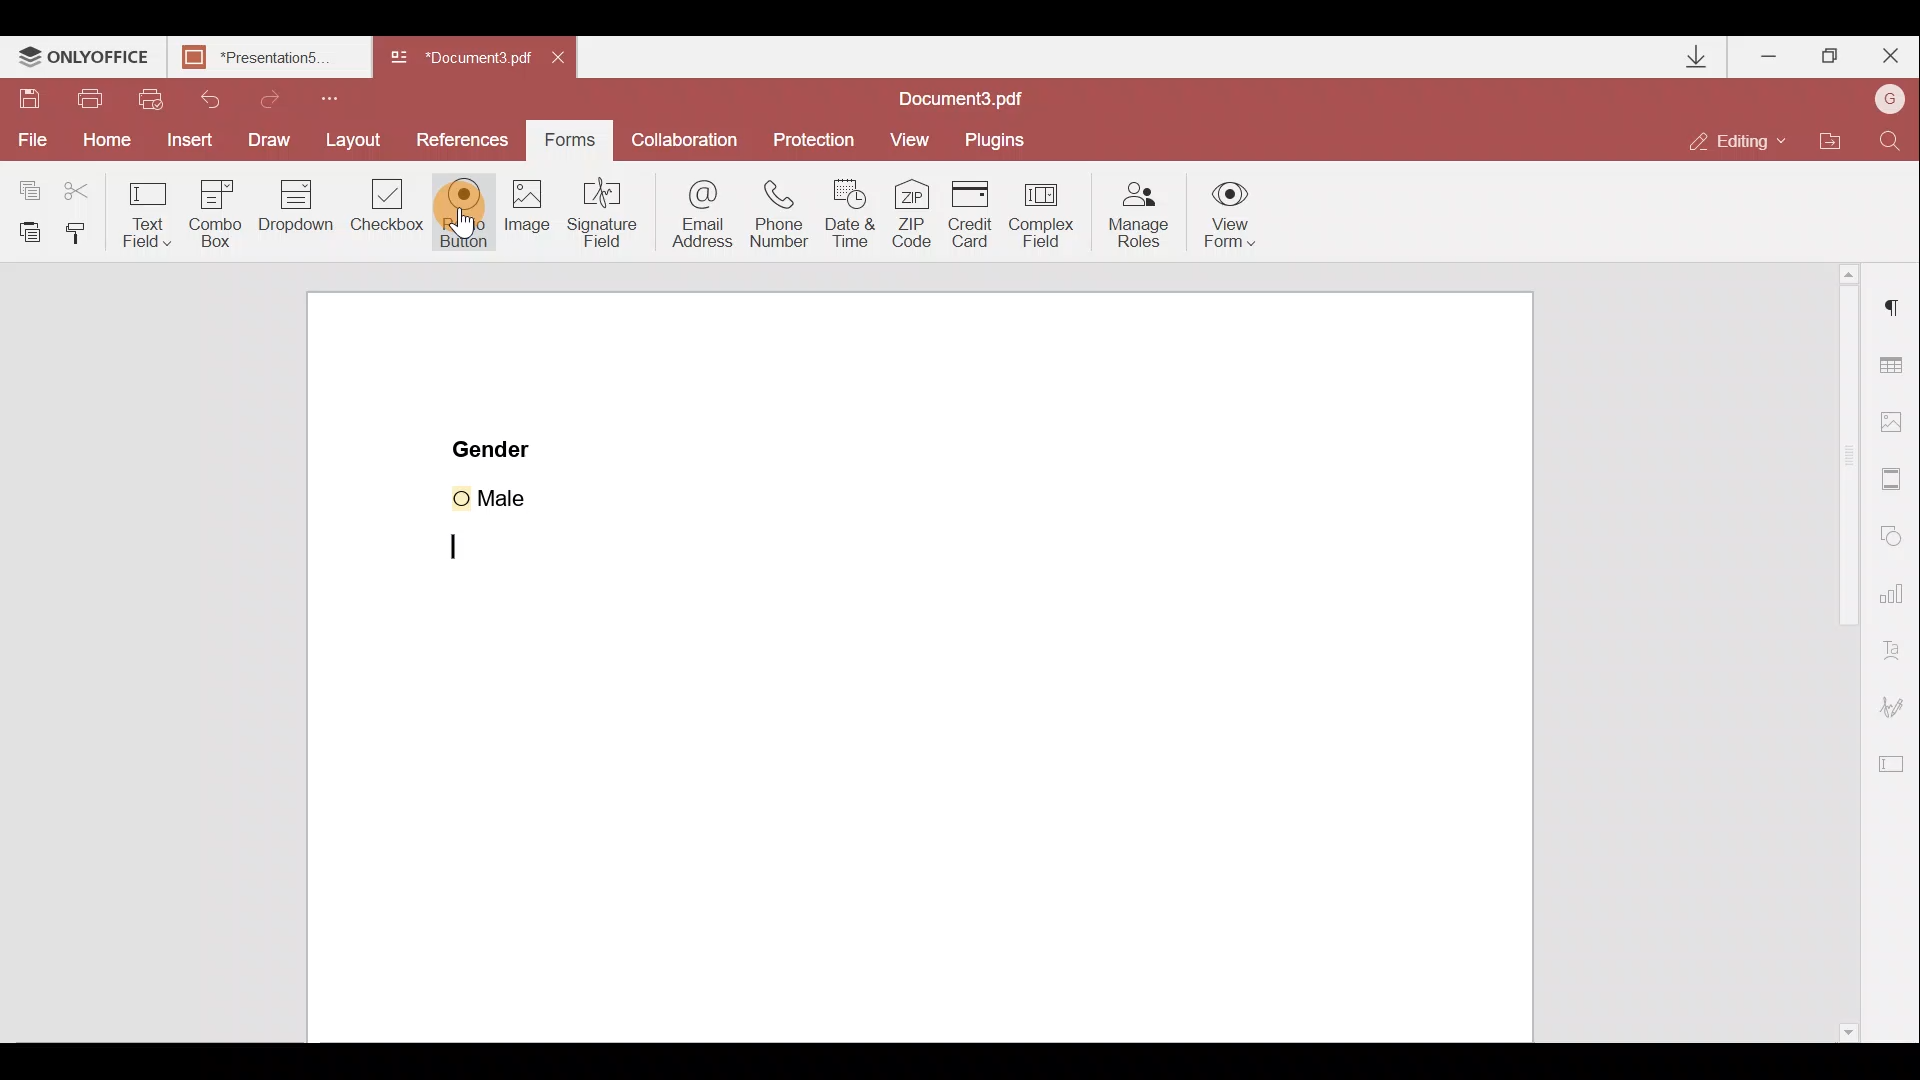 The image size is (1920, 1080). Describe the element at coordinates (101, 143) in the screenshot. I see `Home` at that location.